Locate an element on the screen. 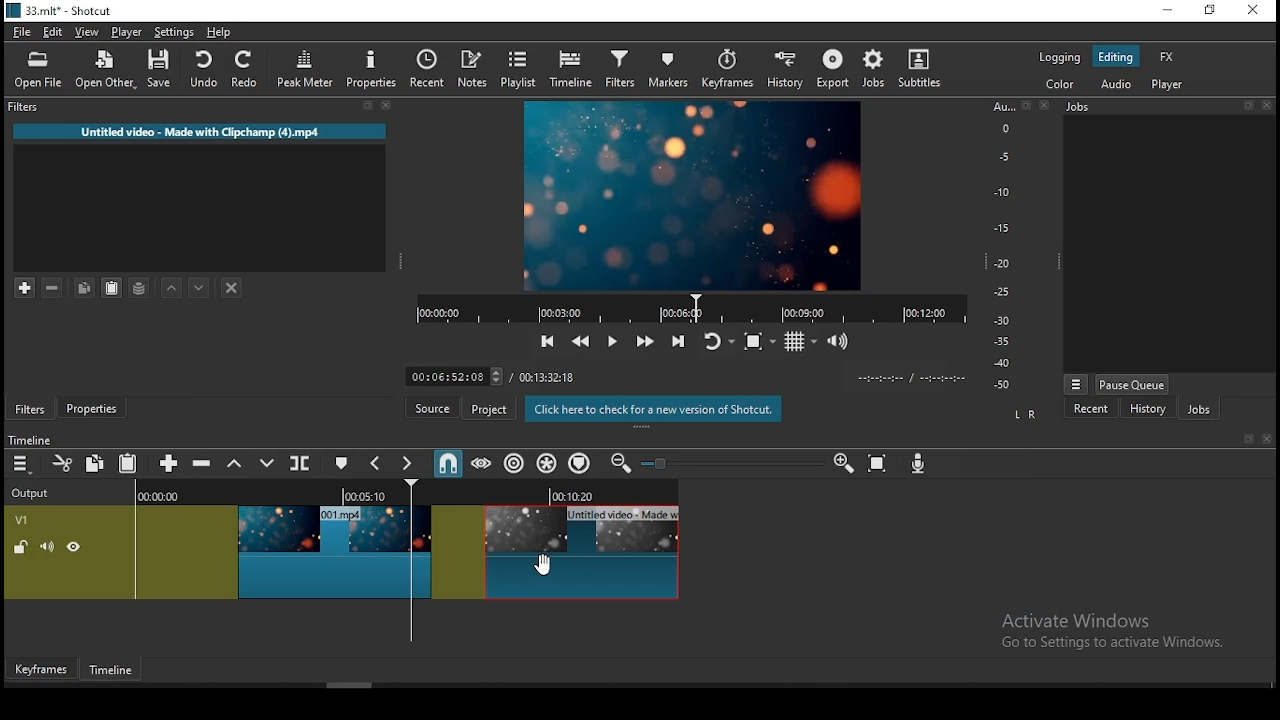 This screenshot has height=720, width=1280. zoom timeline out is located at coordinates (623, 464).